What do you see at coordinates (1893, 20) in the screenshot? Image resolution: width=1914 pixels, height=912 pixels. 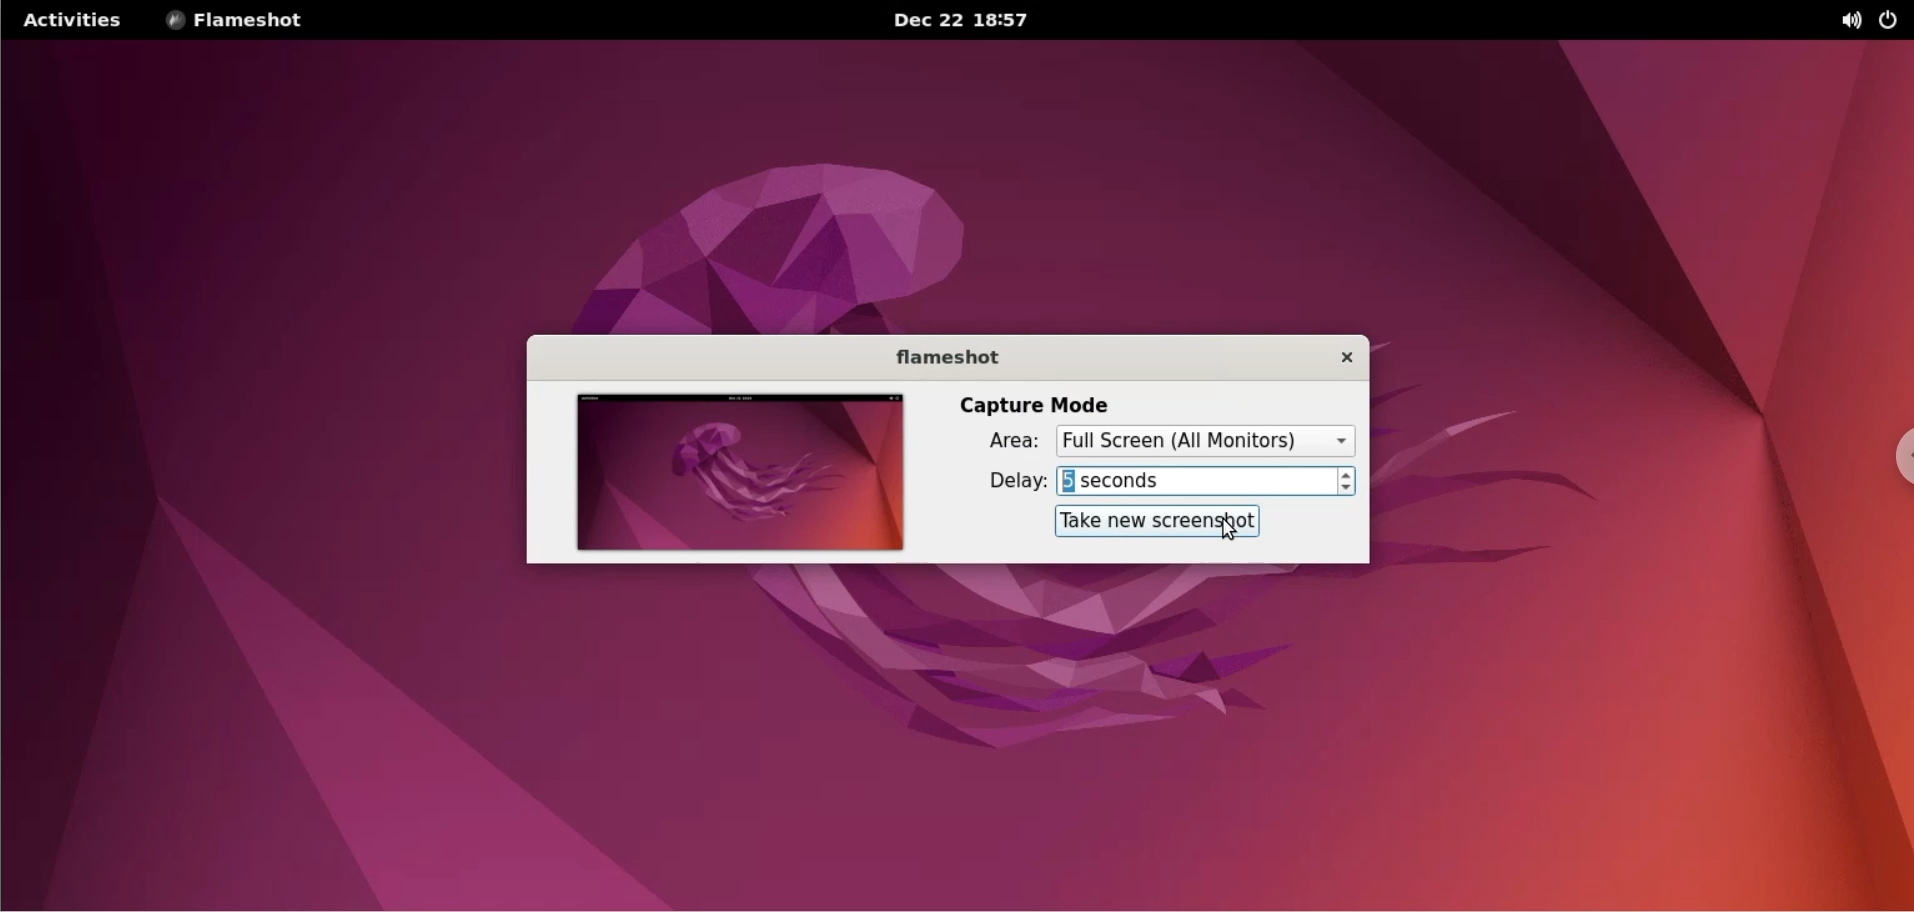 I see `power options ` at bounding box center [1893, 20].